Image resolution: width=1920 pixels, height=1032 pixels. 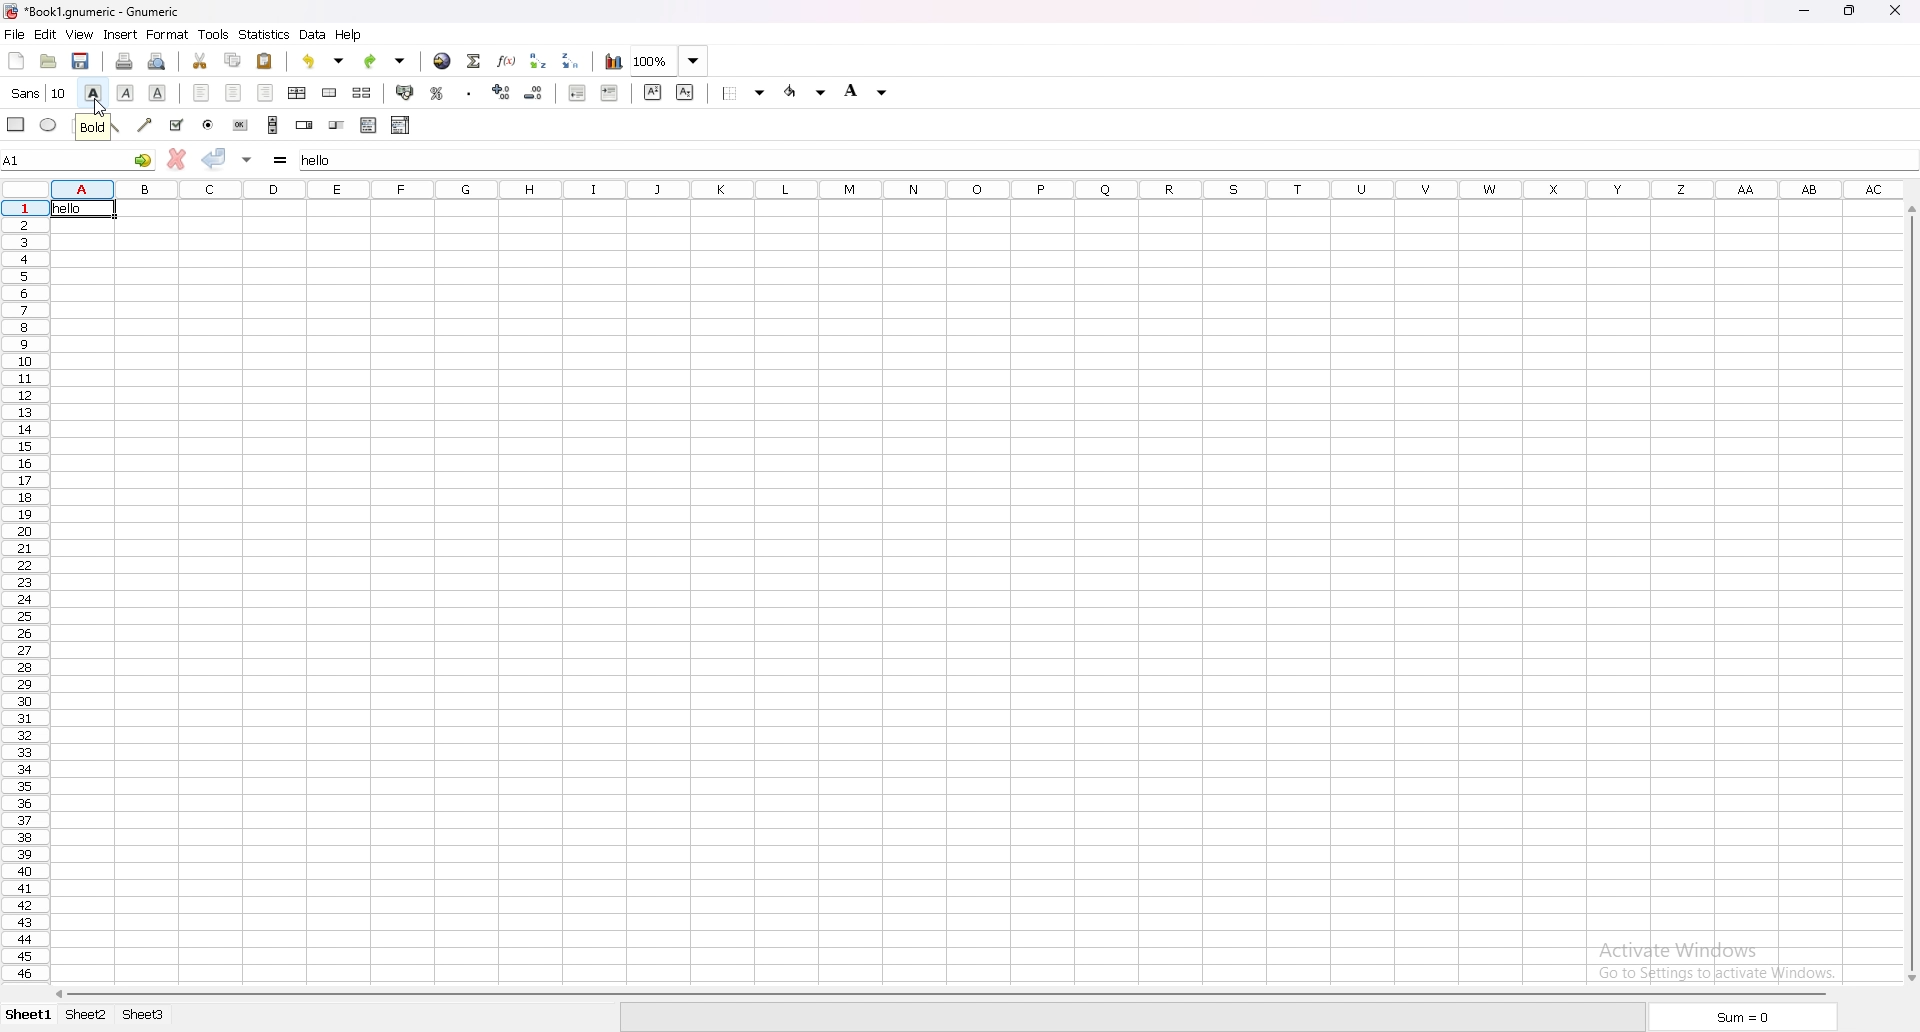 I want to click on bold, so click(x=95, y=92).